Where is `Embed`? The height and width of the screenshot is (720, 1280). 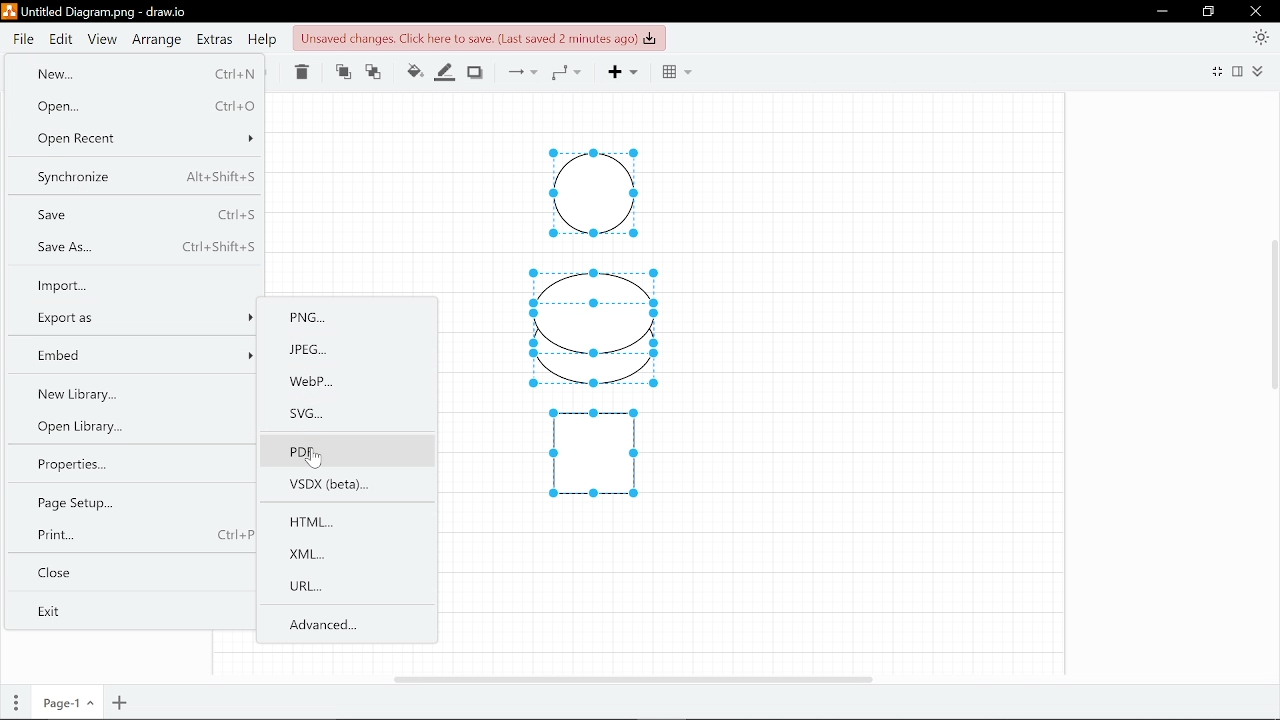
Embed is located at coordinates (135, 356).